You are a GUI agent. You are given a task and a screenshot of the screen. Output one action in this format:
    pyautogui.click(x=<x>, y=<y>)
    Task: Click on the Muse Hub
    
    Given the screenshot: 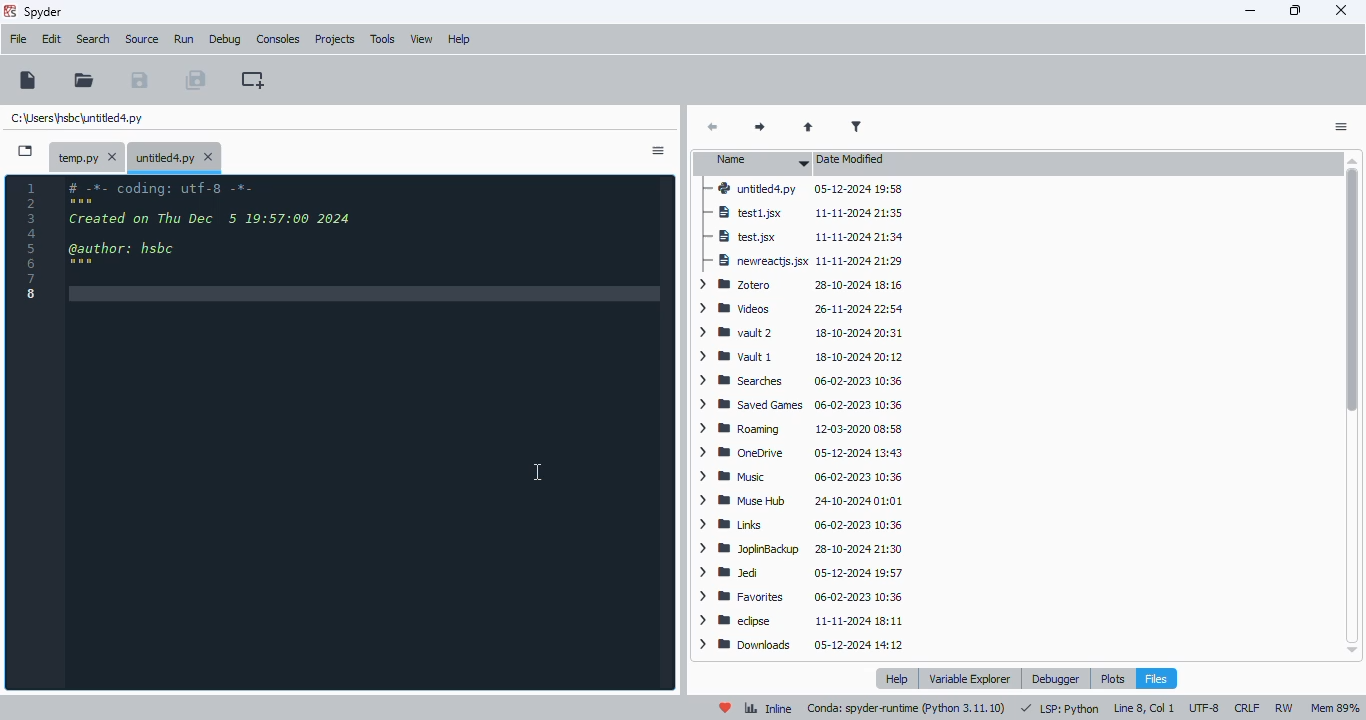 What is the action you would take?
    pyautogui.click(x=750, y=500)
    